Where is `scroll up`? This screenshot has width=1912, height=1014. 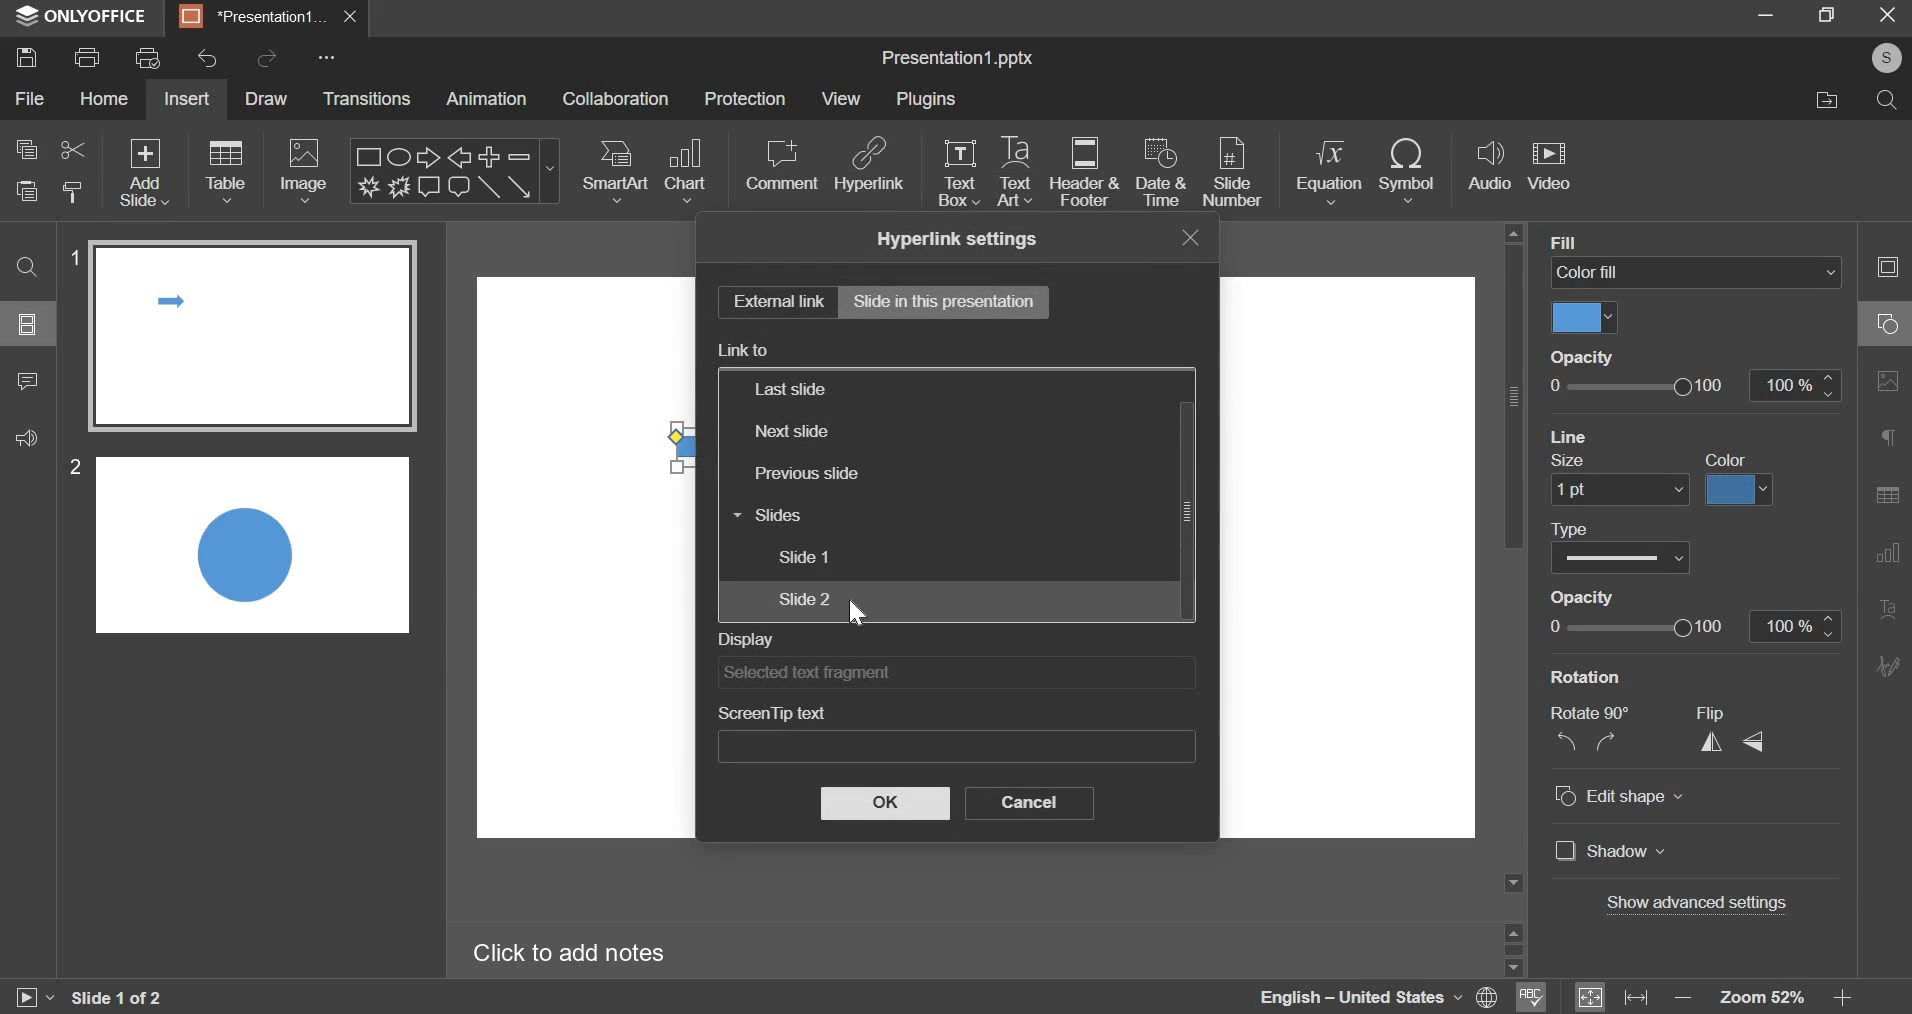
scroll up is located at coordinates (1514, 232).